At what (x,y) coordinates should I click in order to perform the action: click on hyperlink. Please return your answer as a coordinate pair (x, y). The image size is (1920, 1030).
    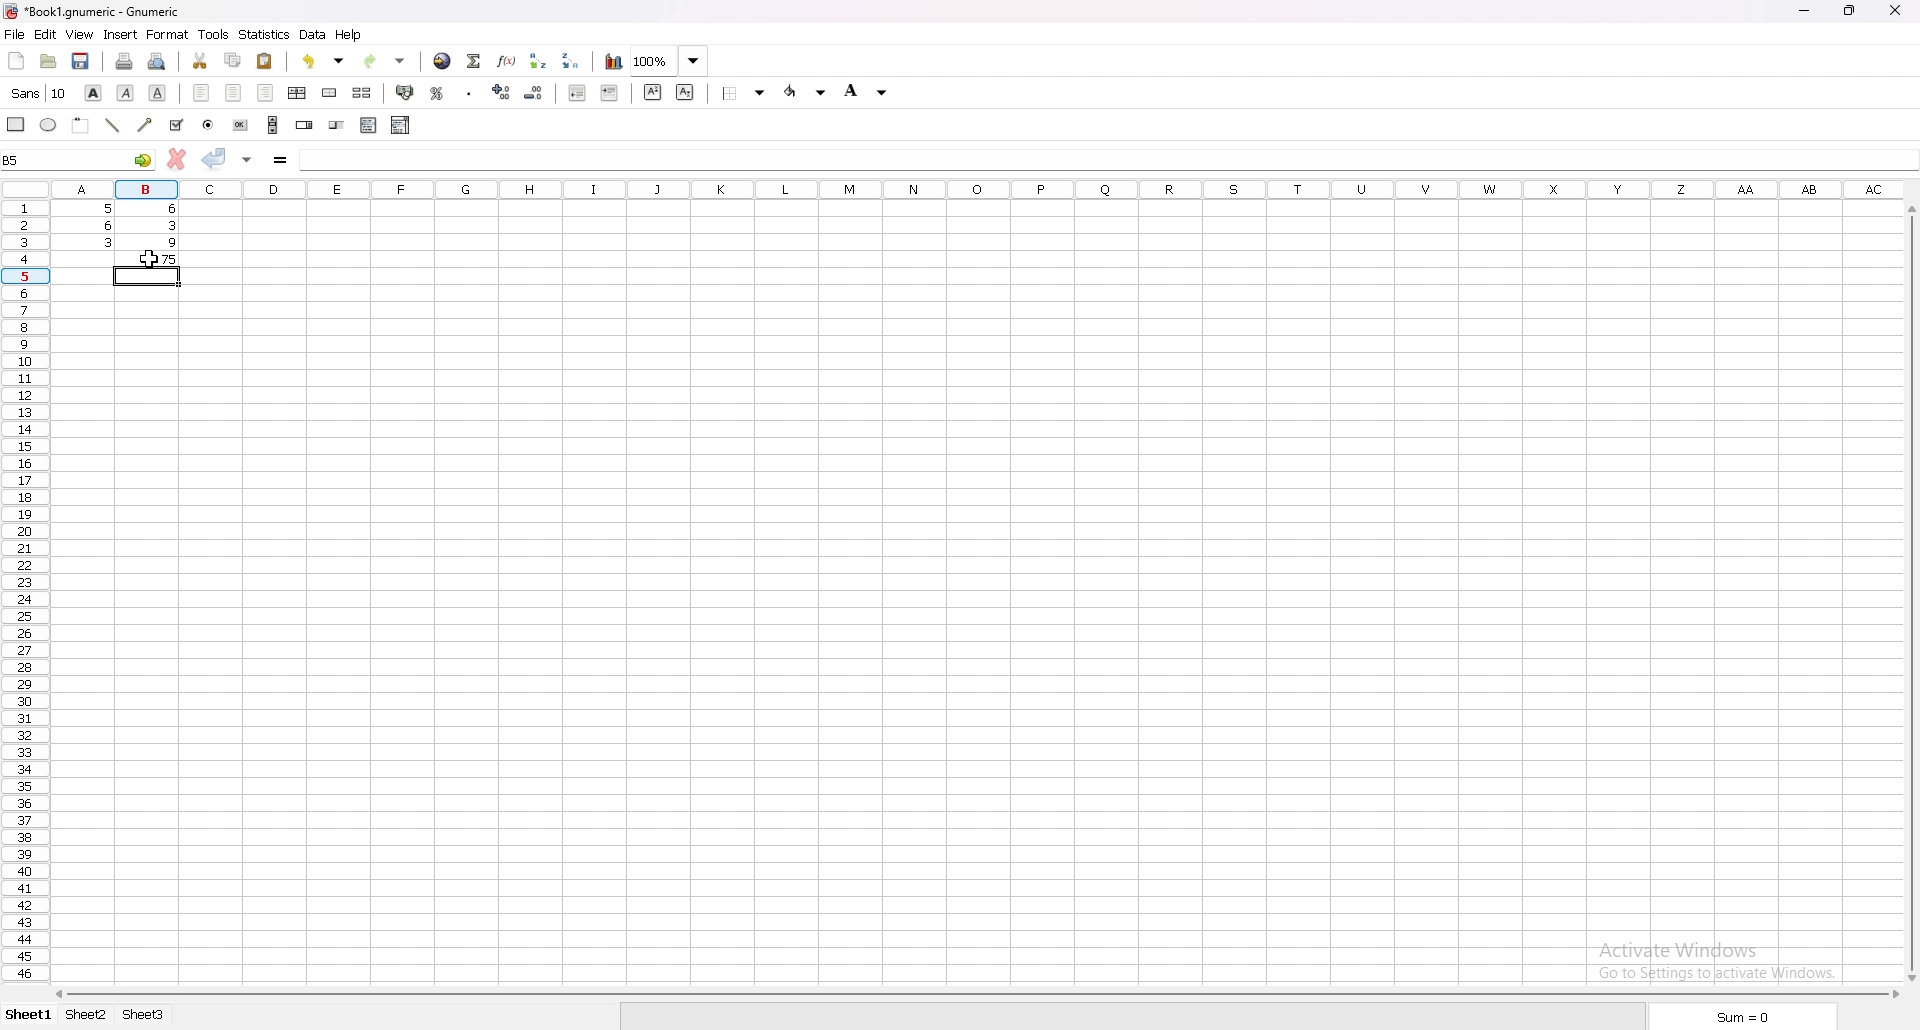
    Looking at the image, I should click on (443, 61).